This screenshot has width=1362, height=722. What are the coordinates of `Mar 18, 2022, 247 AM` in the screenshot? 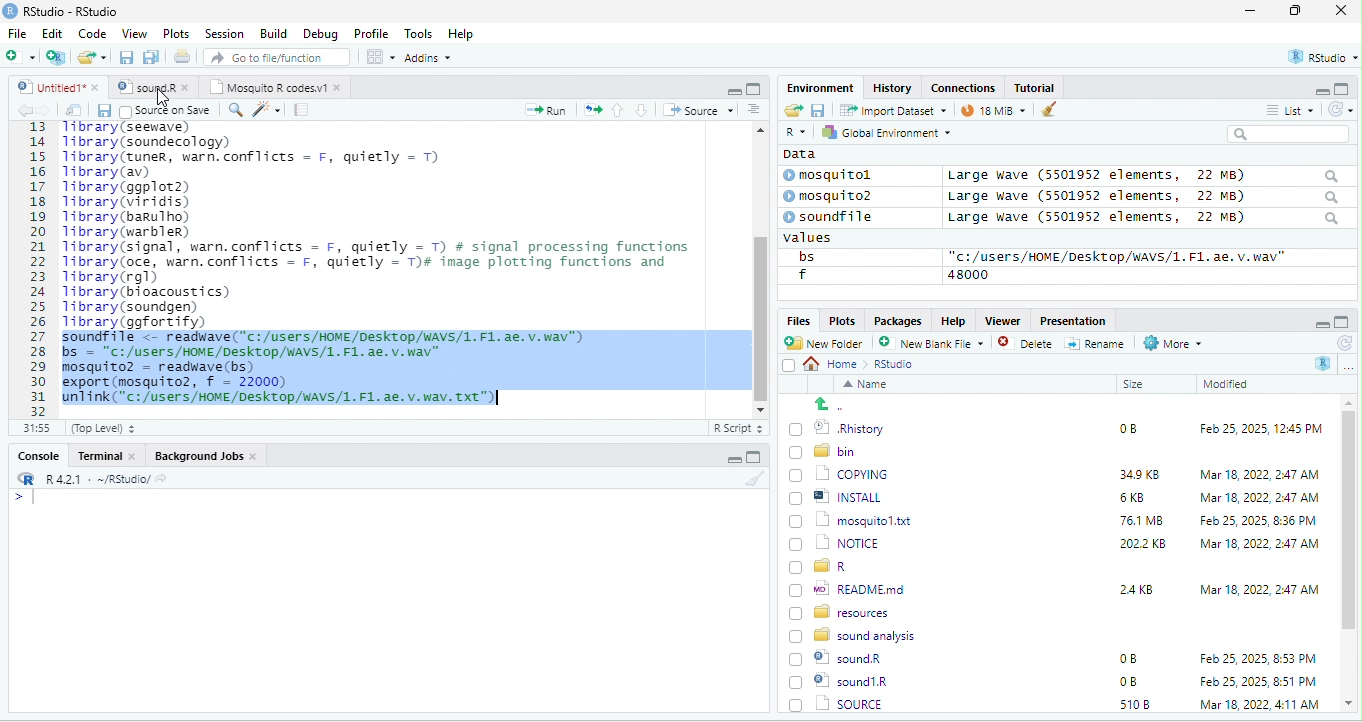 It's located at (1260, 474).